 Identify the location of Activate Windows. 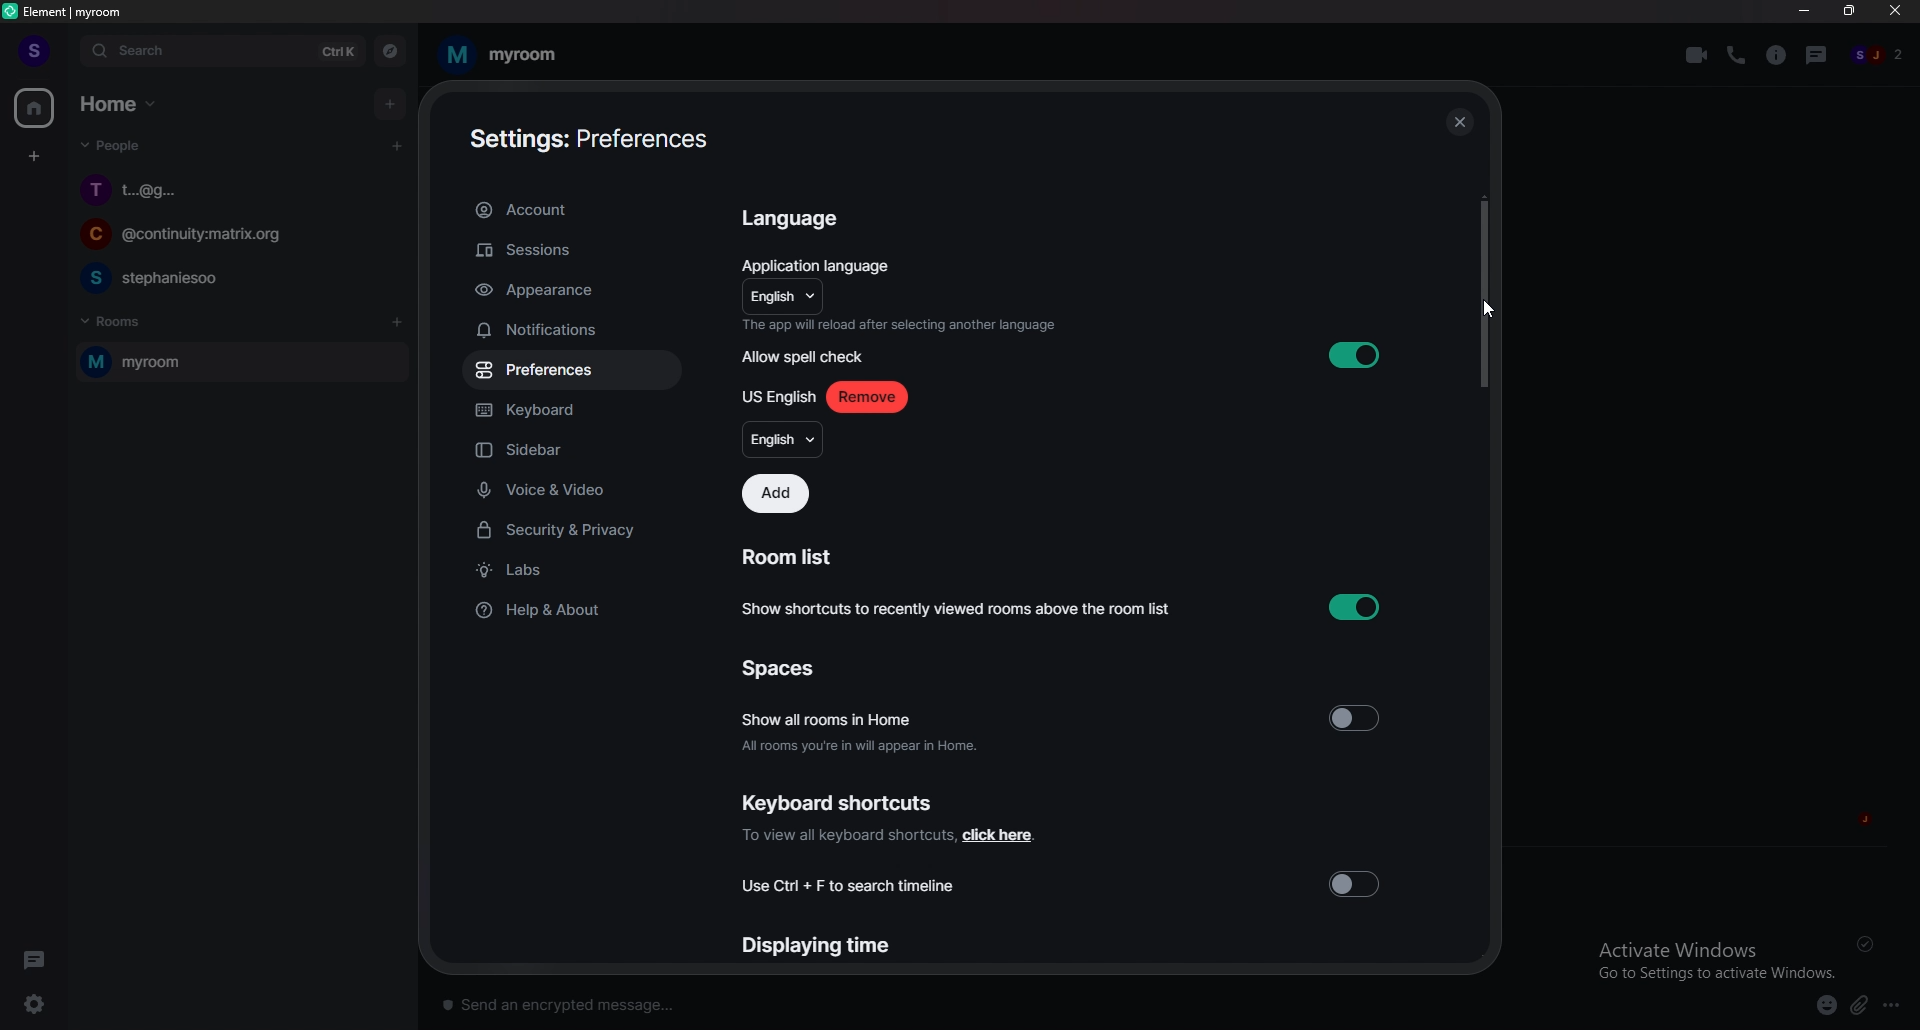
(1709, 958).